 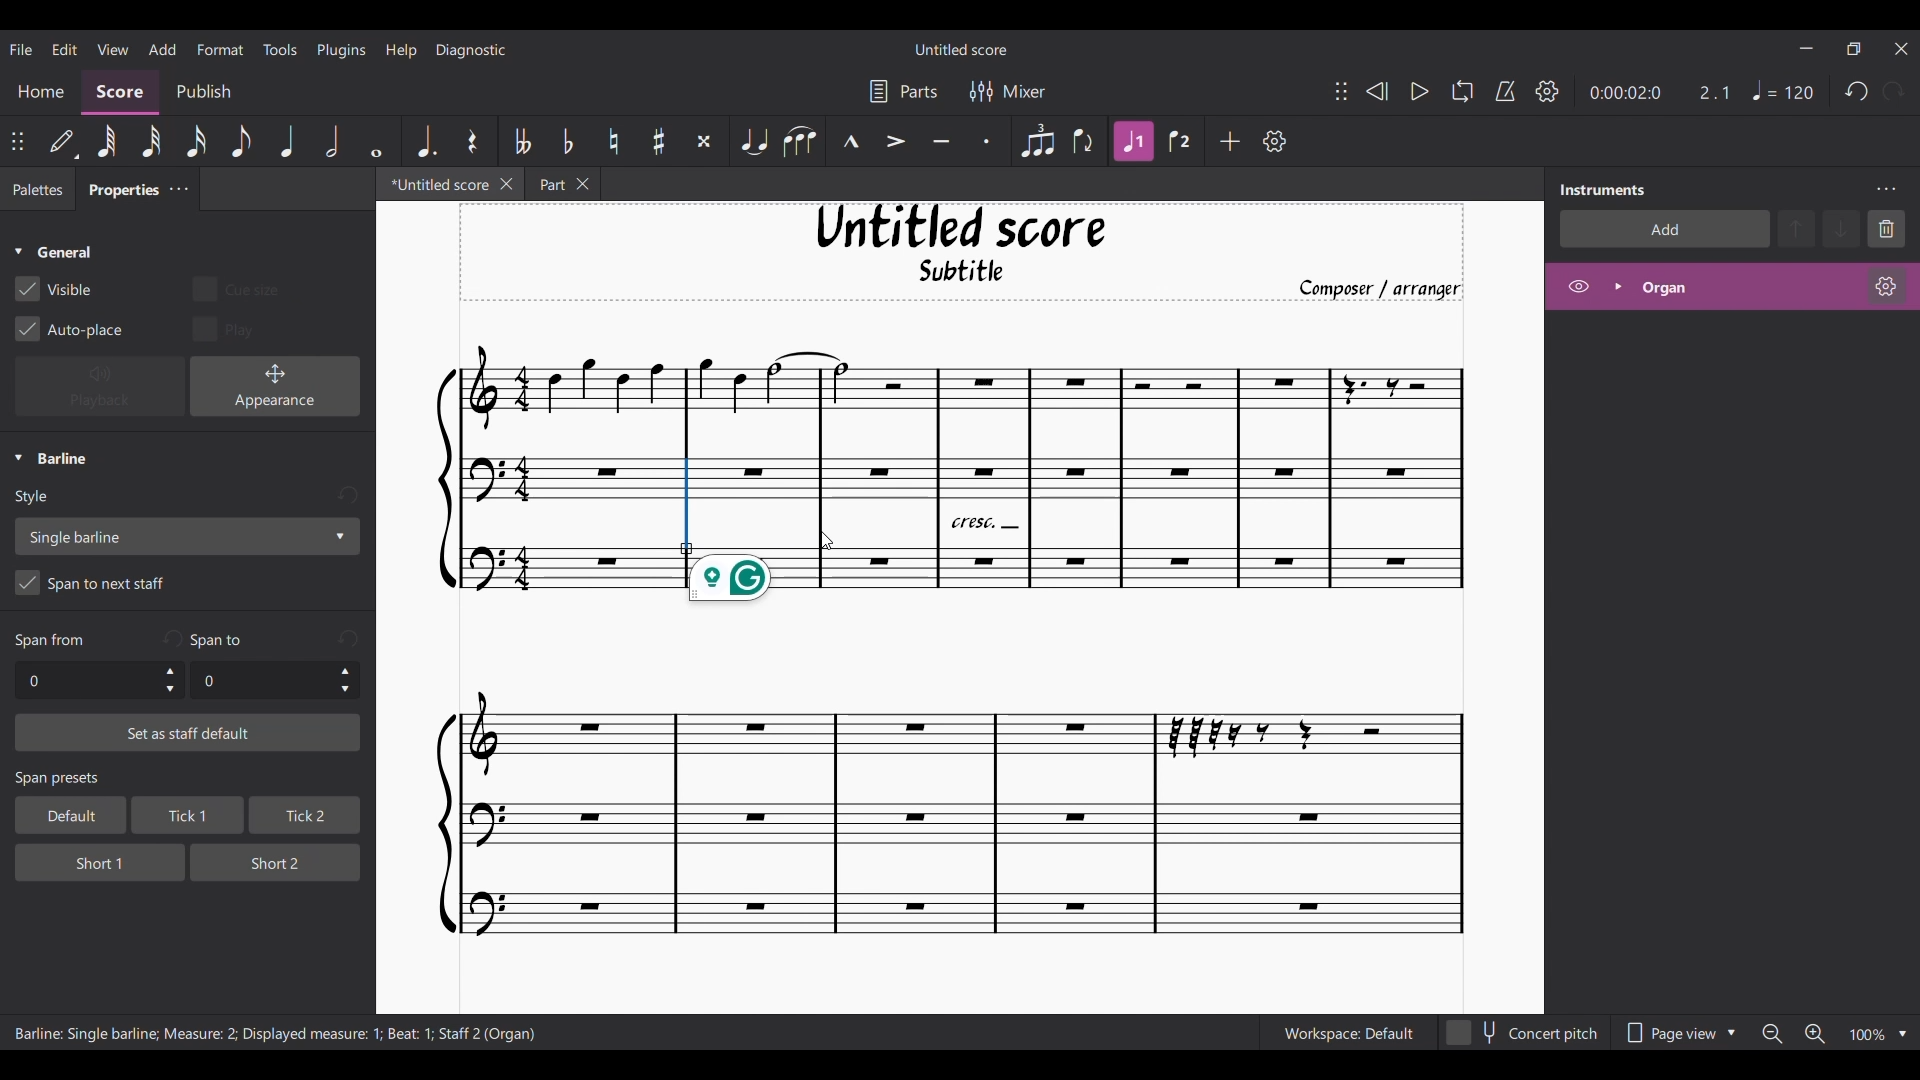 I want to click on Quarter note, so click(x=288, y=141).